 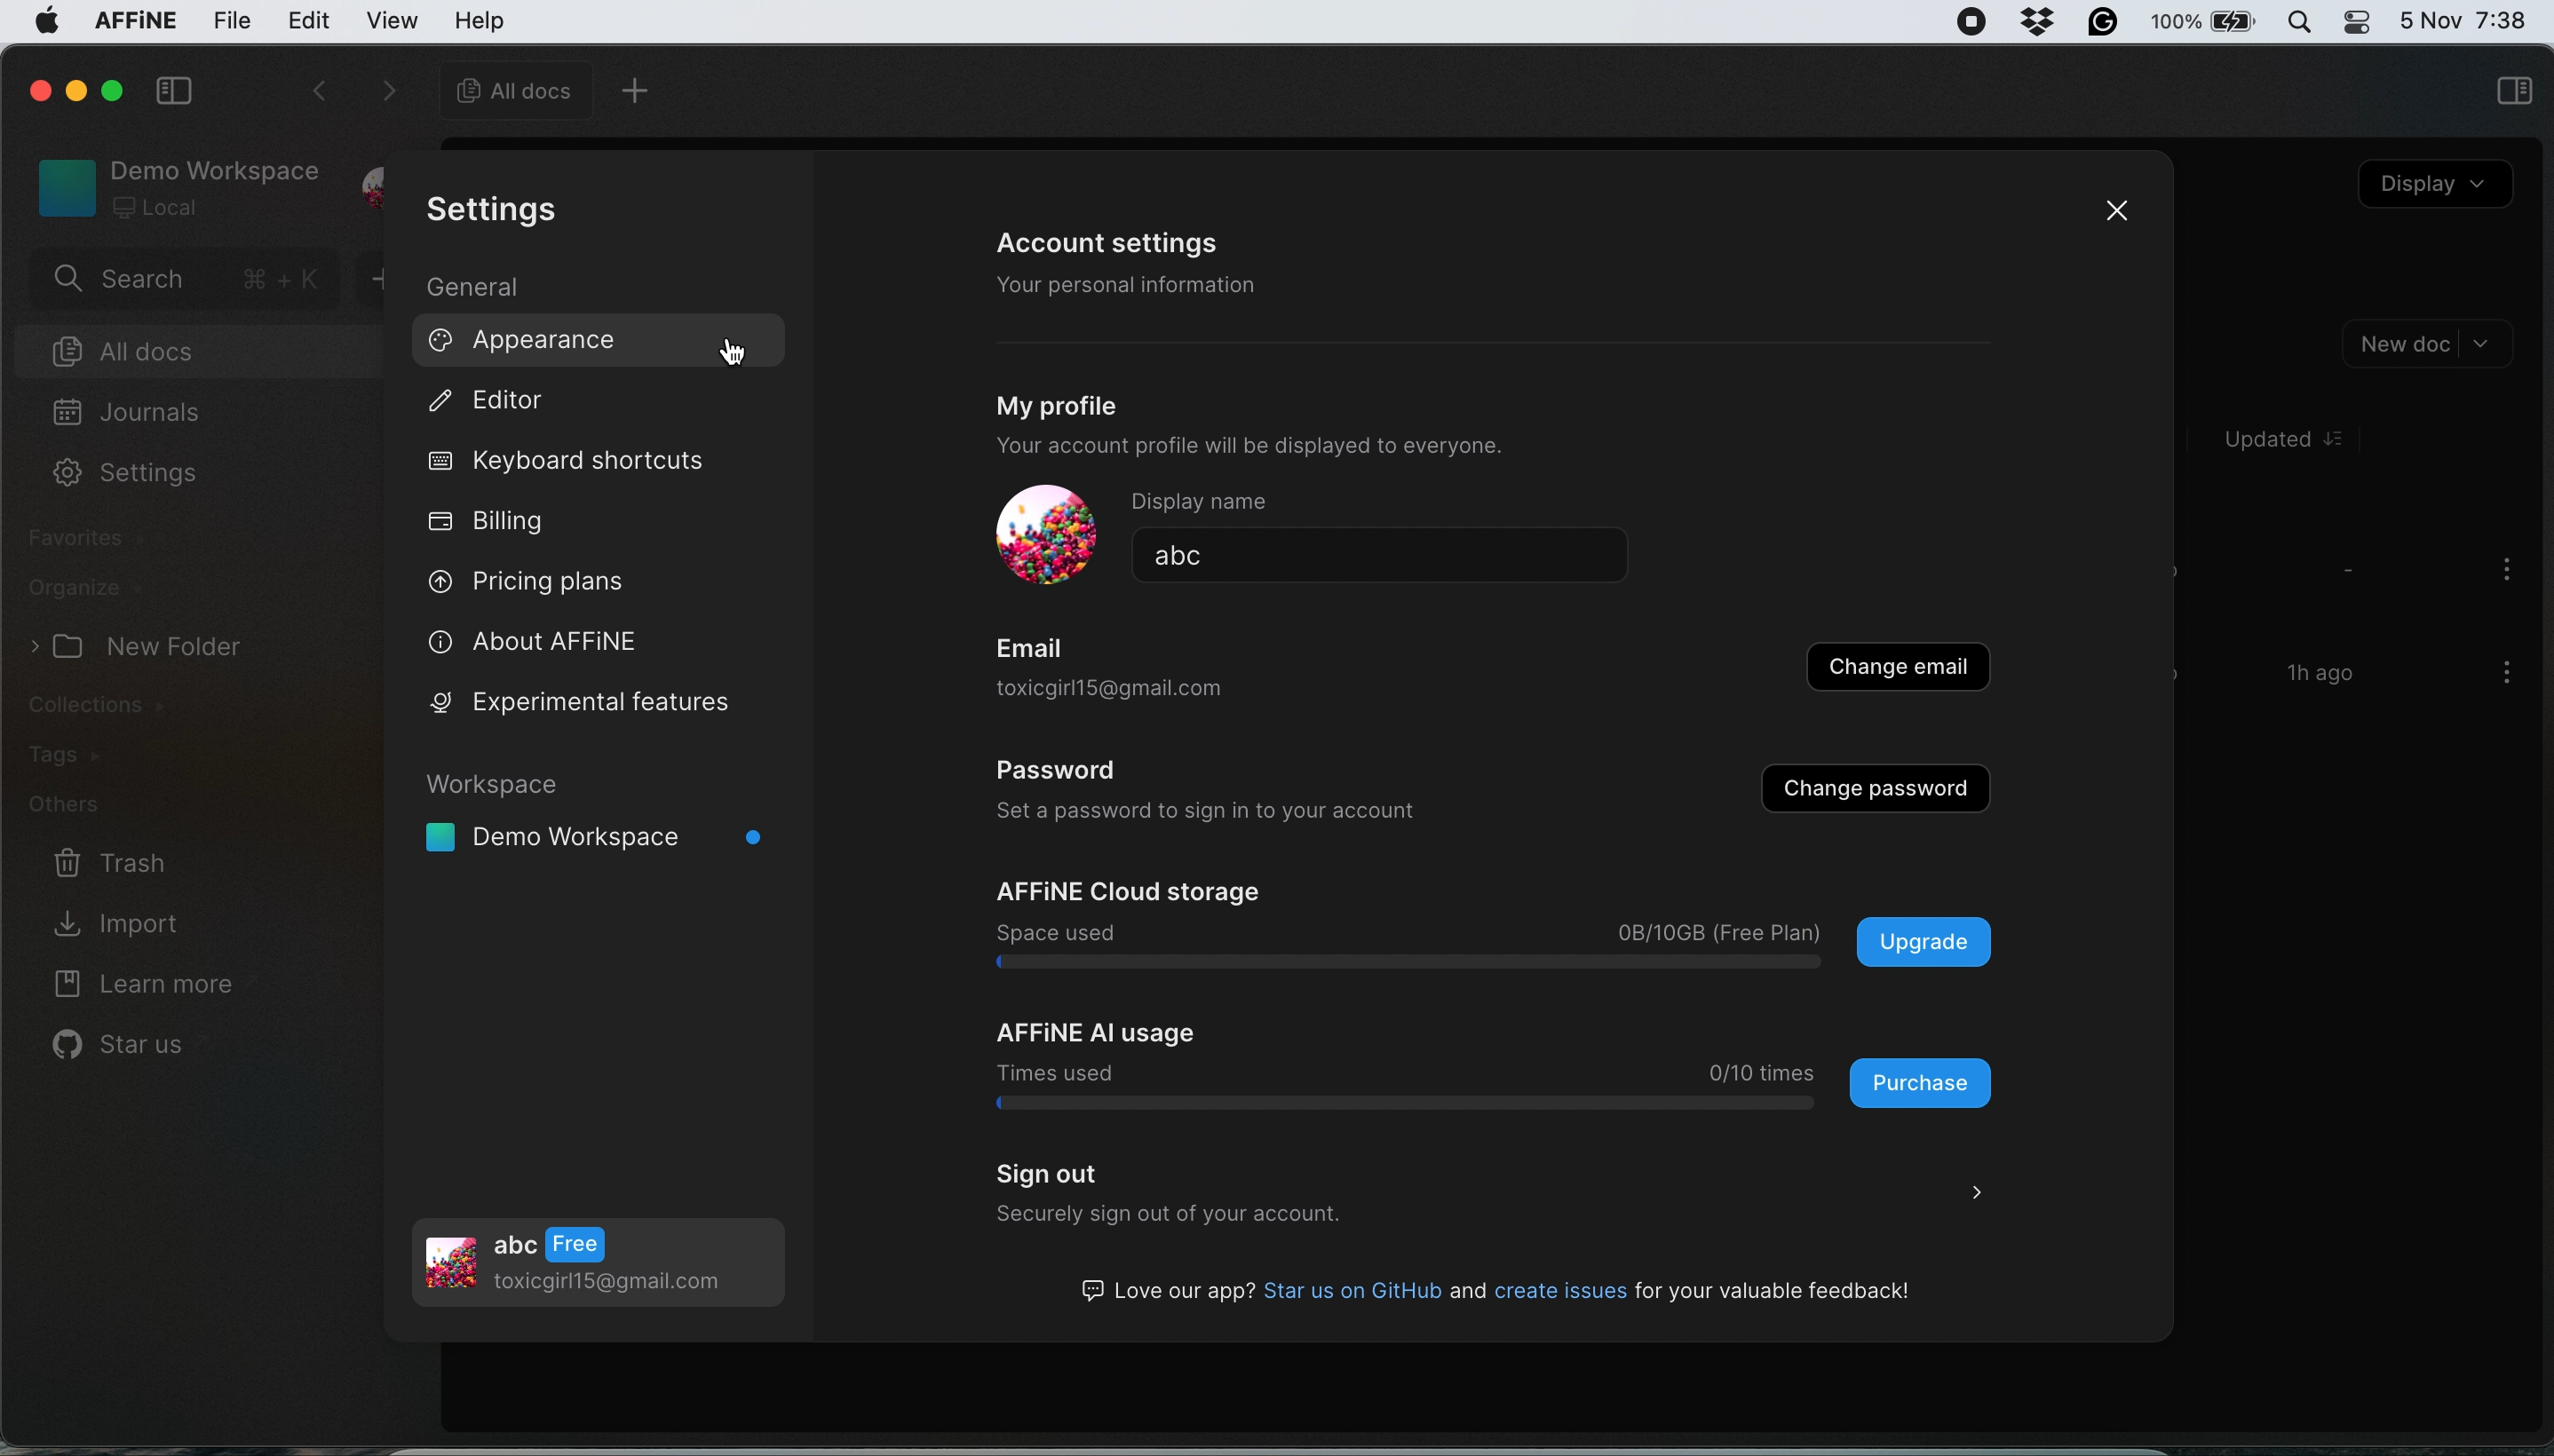 I want to click on 1h ago, so click(x=2328, y=672).